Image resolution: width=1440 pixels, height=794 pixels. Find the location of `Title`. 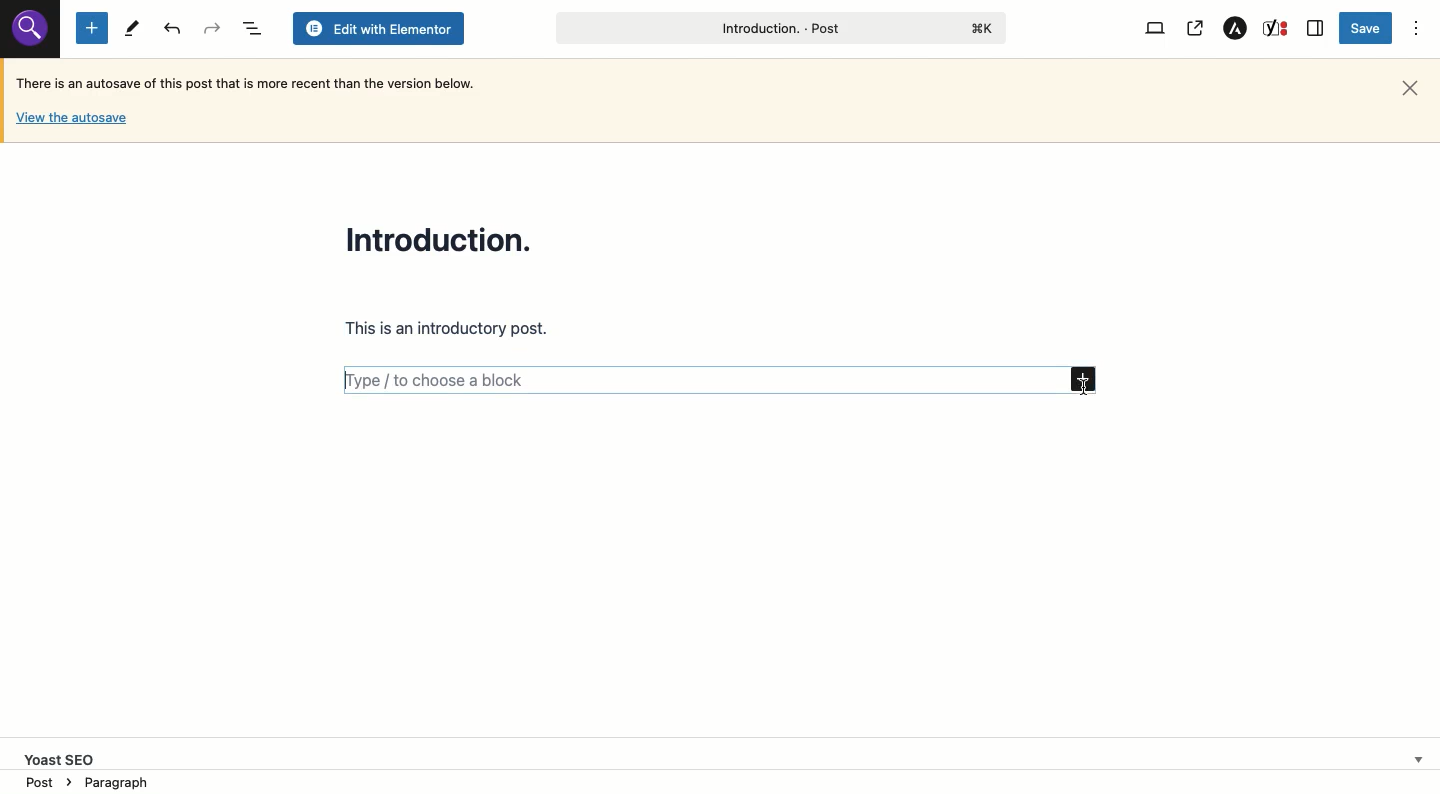

Title is located at coordinates (444, 238).